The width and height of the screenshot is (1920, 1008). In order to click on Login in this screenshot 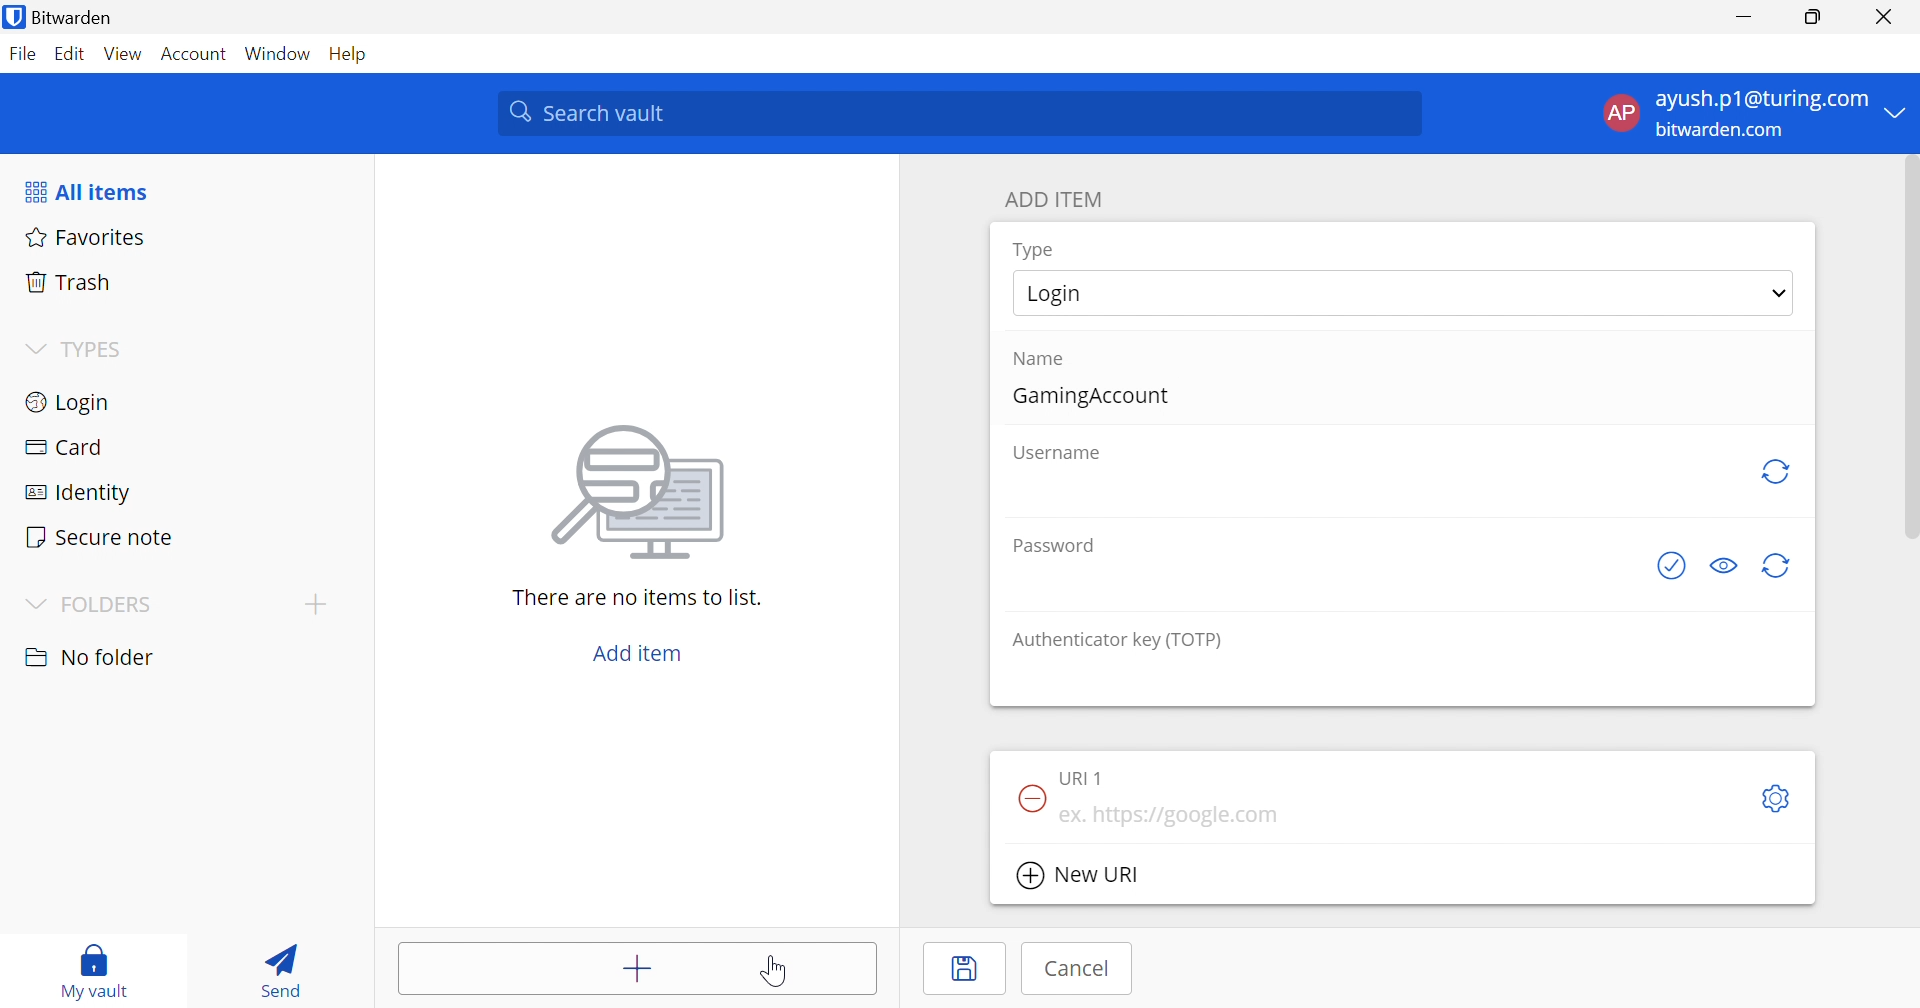, I will do `click(70, 403)`.